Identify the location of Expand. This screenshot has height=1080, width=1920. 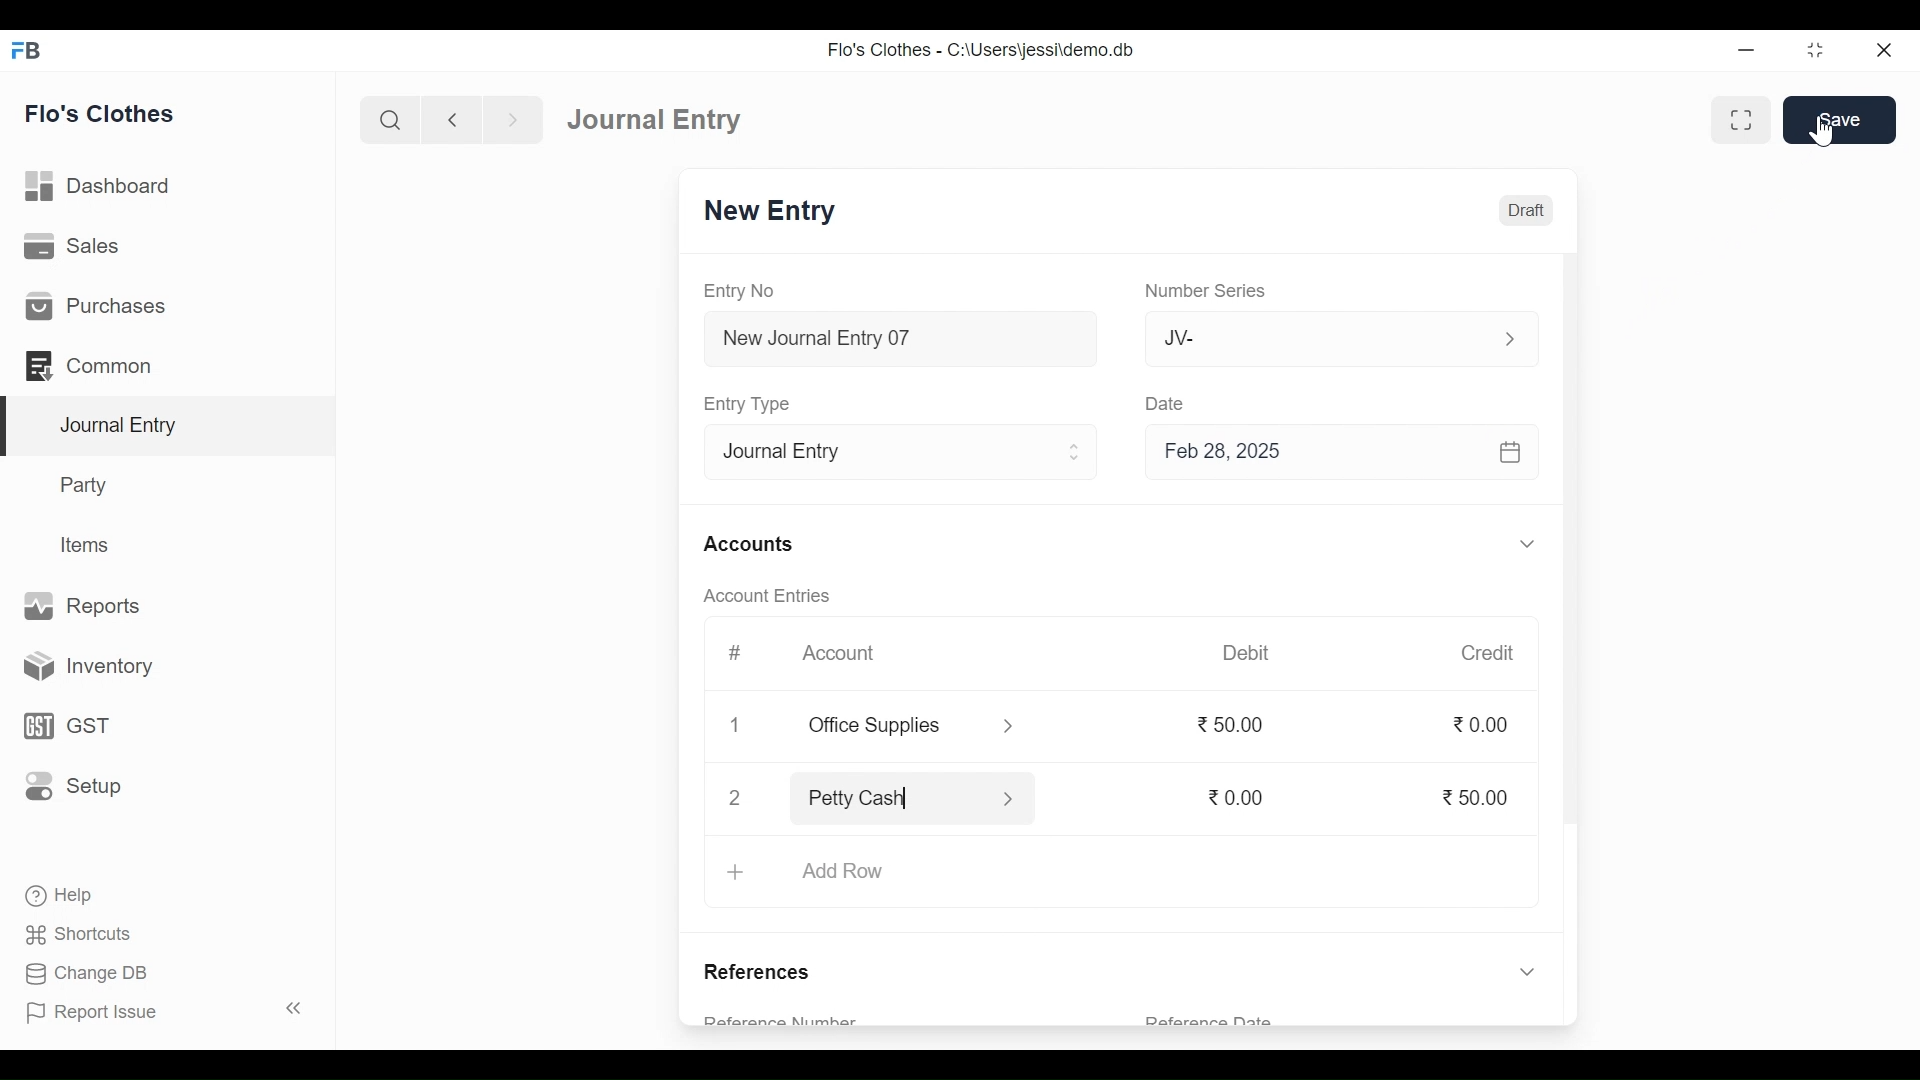
(1009, 728).